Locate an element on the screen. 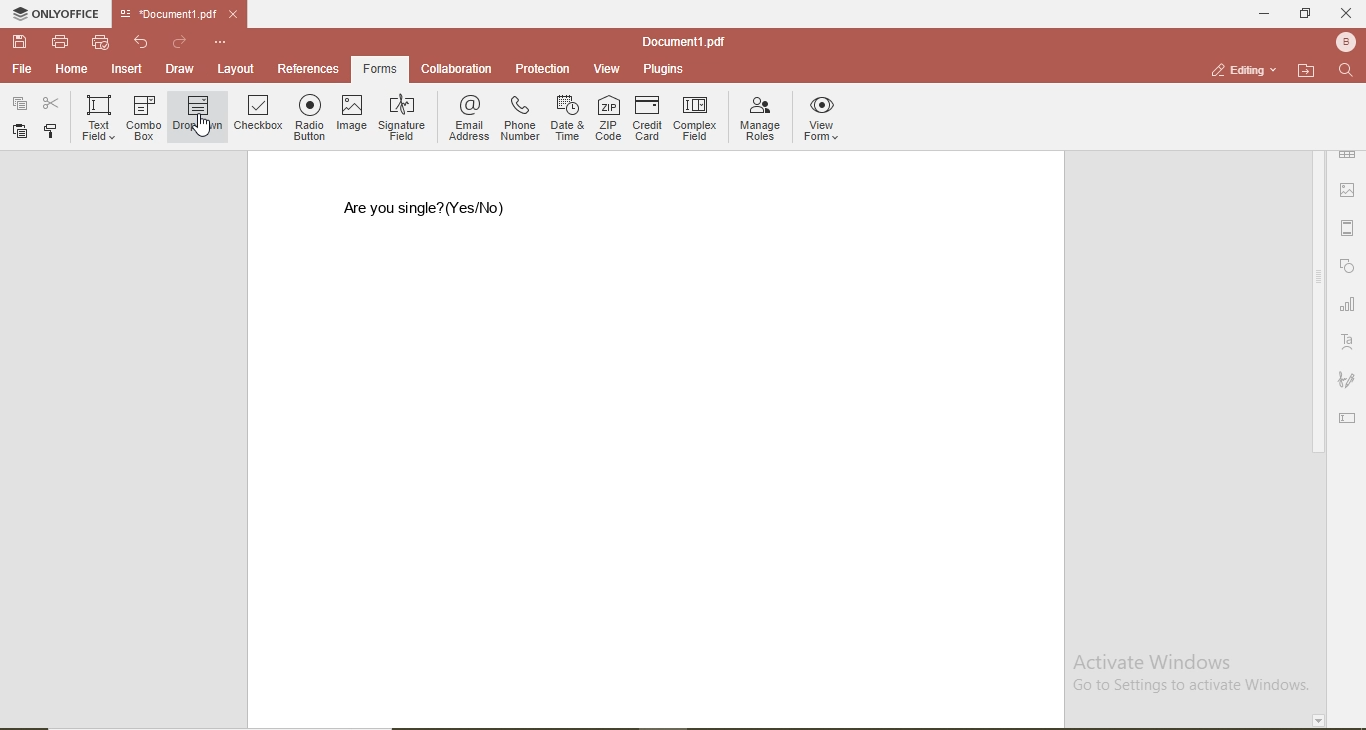  checkbox is located at coordinates (257, 115).